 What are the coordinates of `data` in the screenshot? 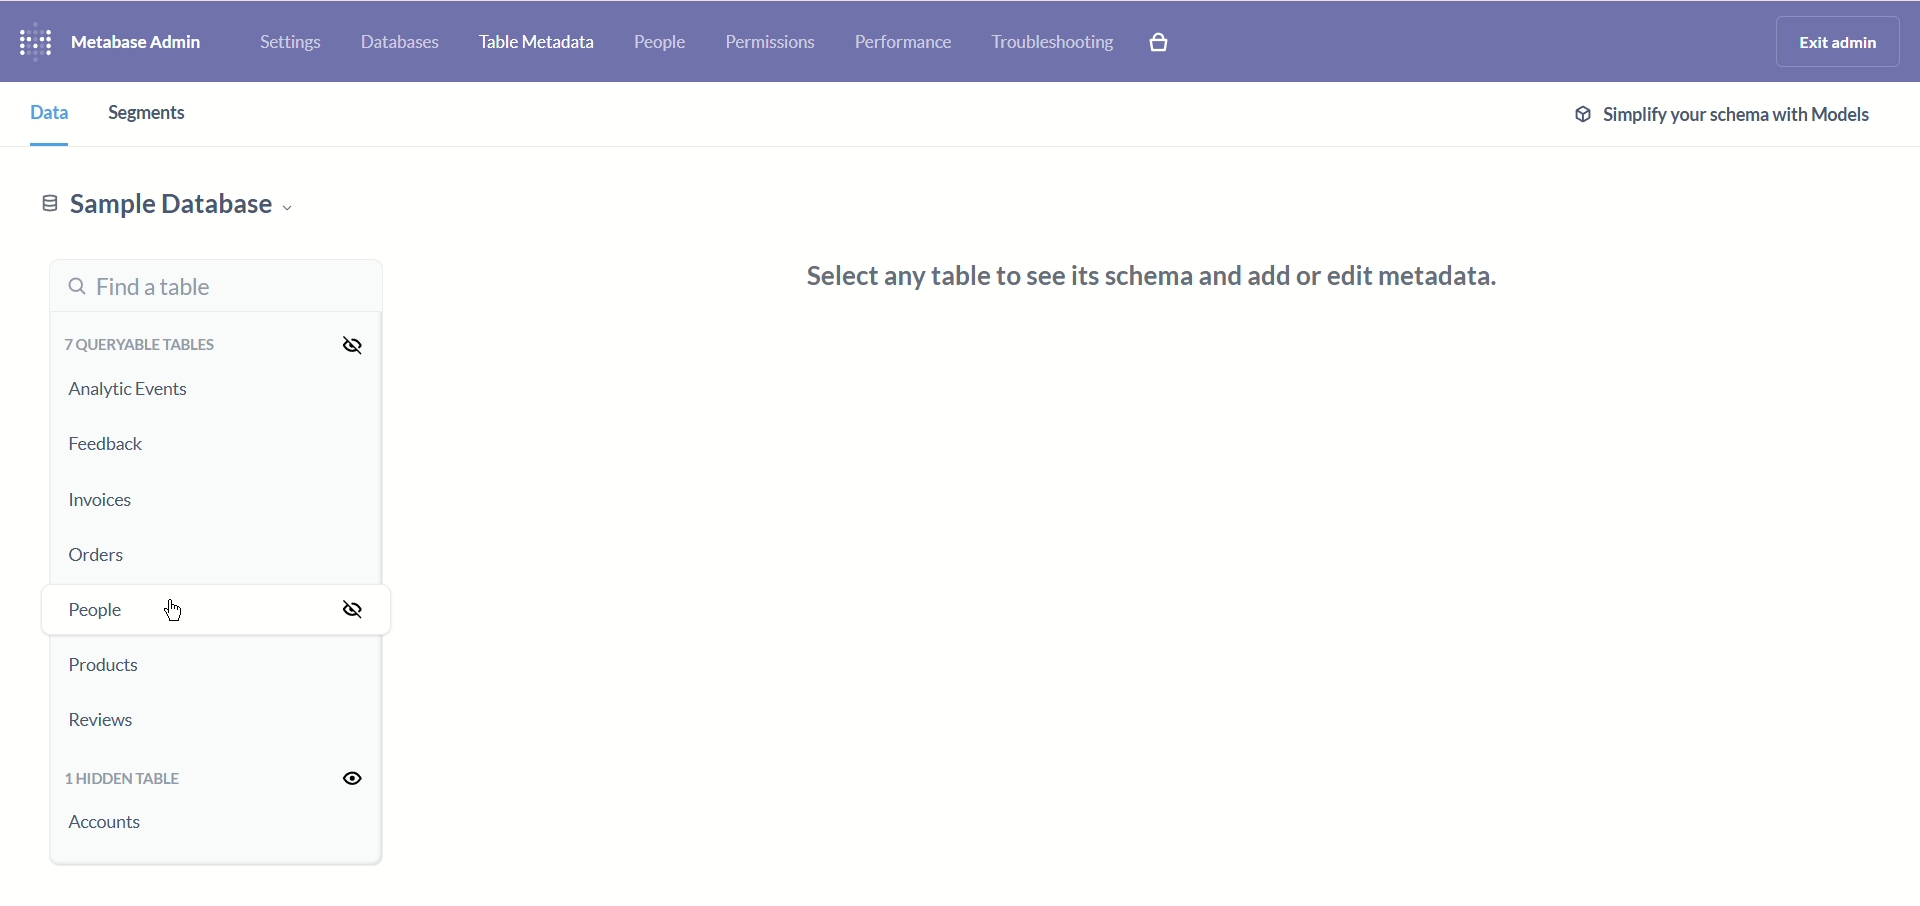 It's located at (41, 111).